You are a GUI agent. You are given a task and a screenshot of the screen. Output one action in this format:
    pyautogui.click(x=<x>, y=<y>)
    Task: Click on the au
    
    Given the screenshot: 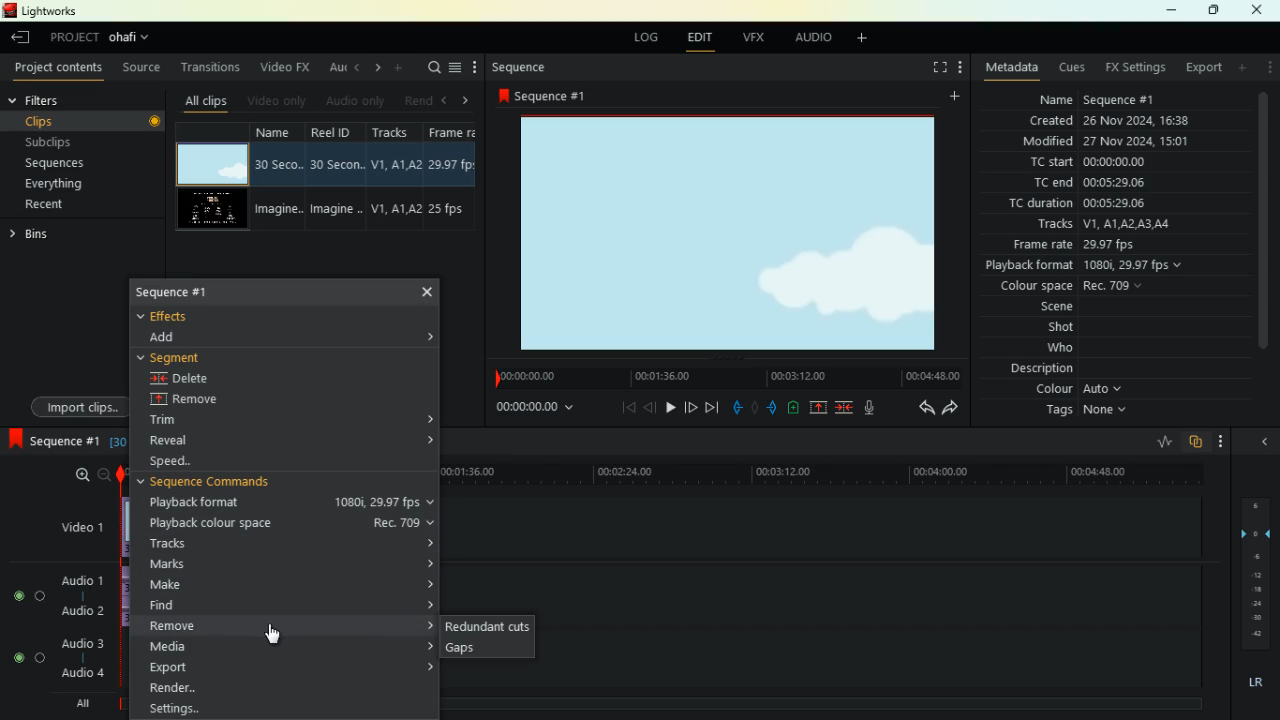 What is the action you would take?
    pyautogui.click(x=334, y=68)
    